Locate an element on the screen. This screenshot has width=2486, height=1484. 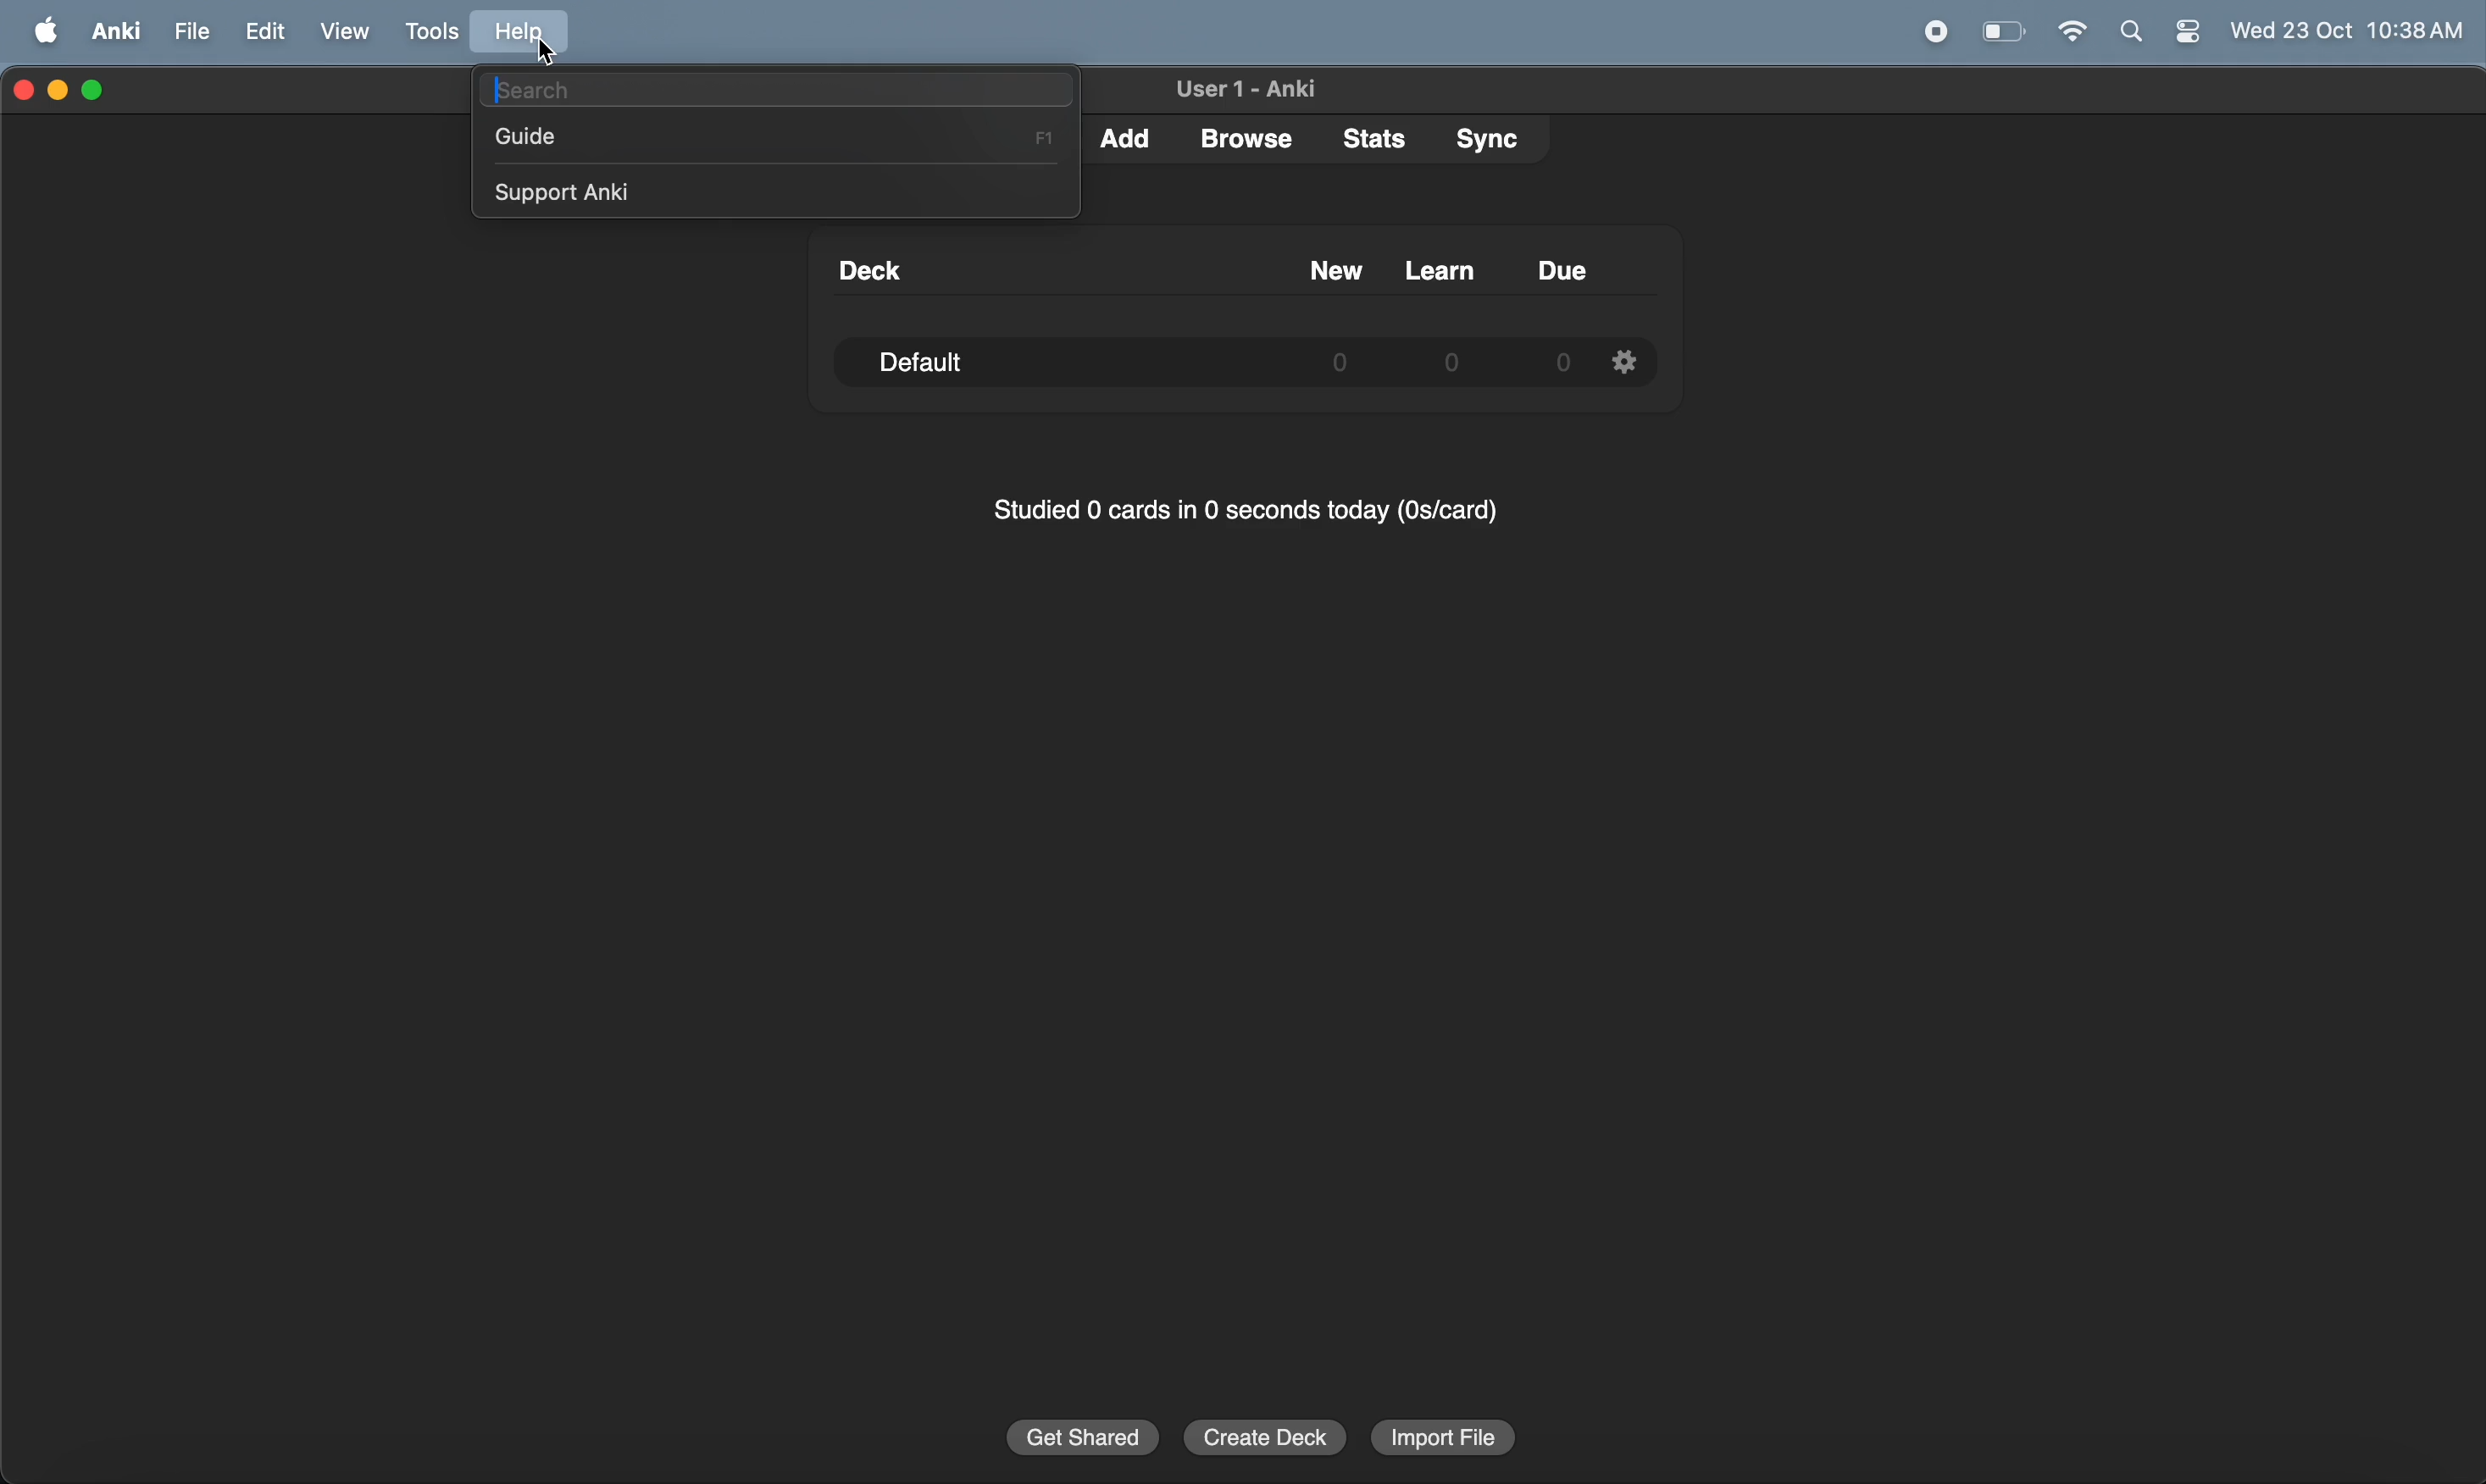
help is located at coordinates (529, 34).